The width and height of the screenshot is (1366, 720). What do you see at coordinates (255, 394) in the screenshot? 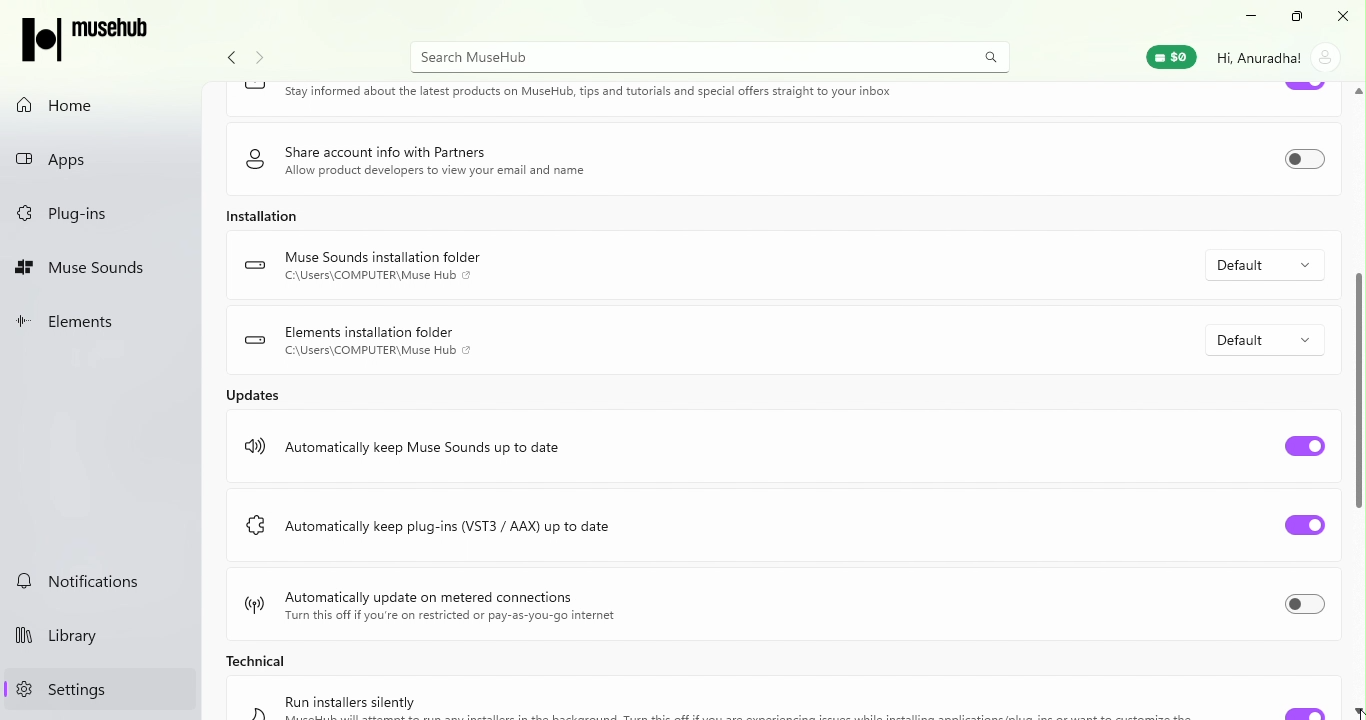
I see `Updates` at bounding box center [255, 394].